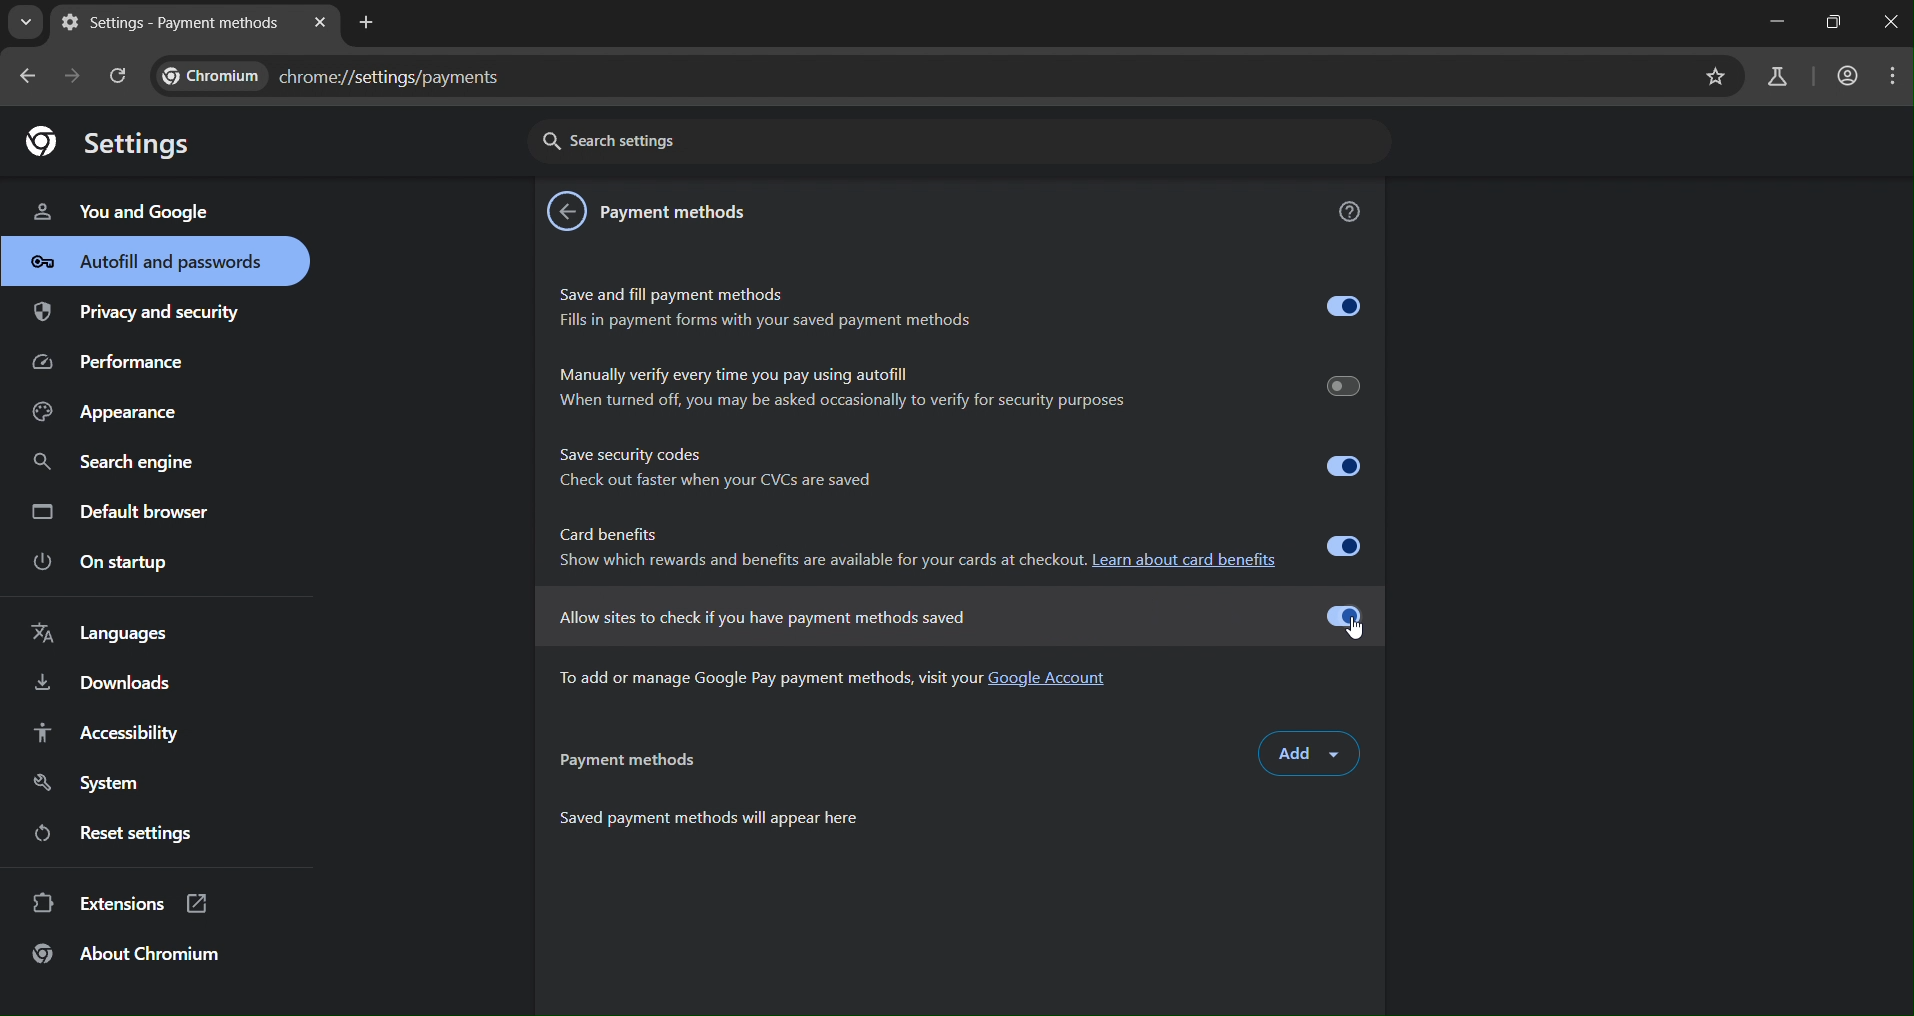 This screenshot has width=1914, height=1016. What do you see at coordinates (117, 832) in the screenshot?
I see `reset settings` at bounding box center [117, 832].